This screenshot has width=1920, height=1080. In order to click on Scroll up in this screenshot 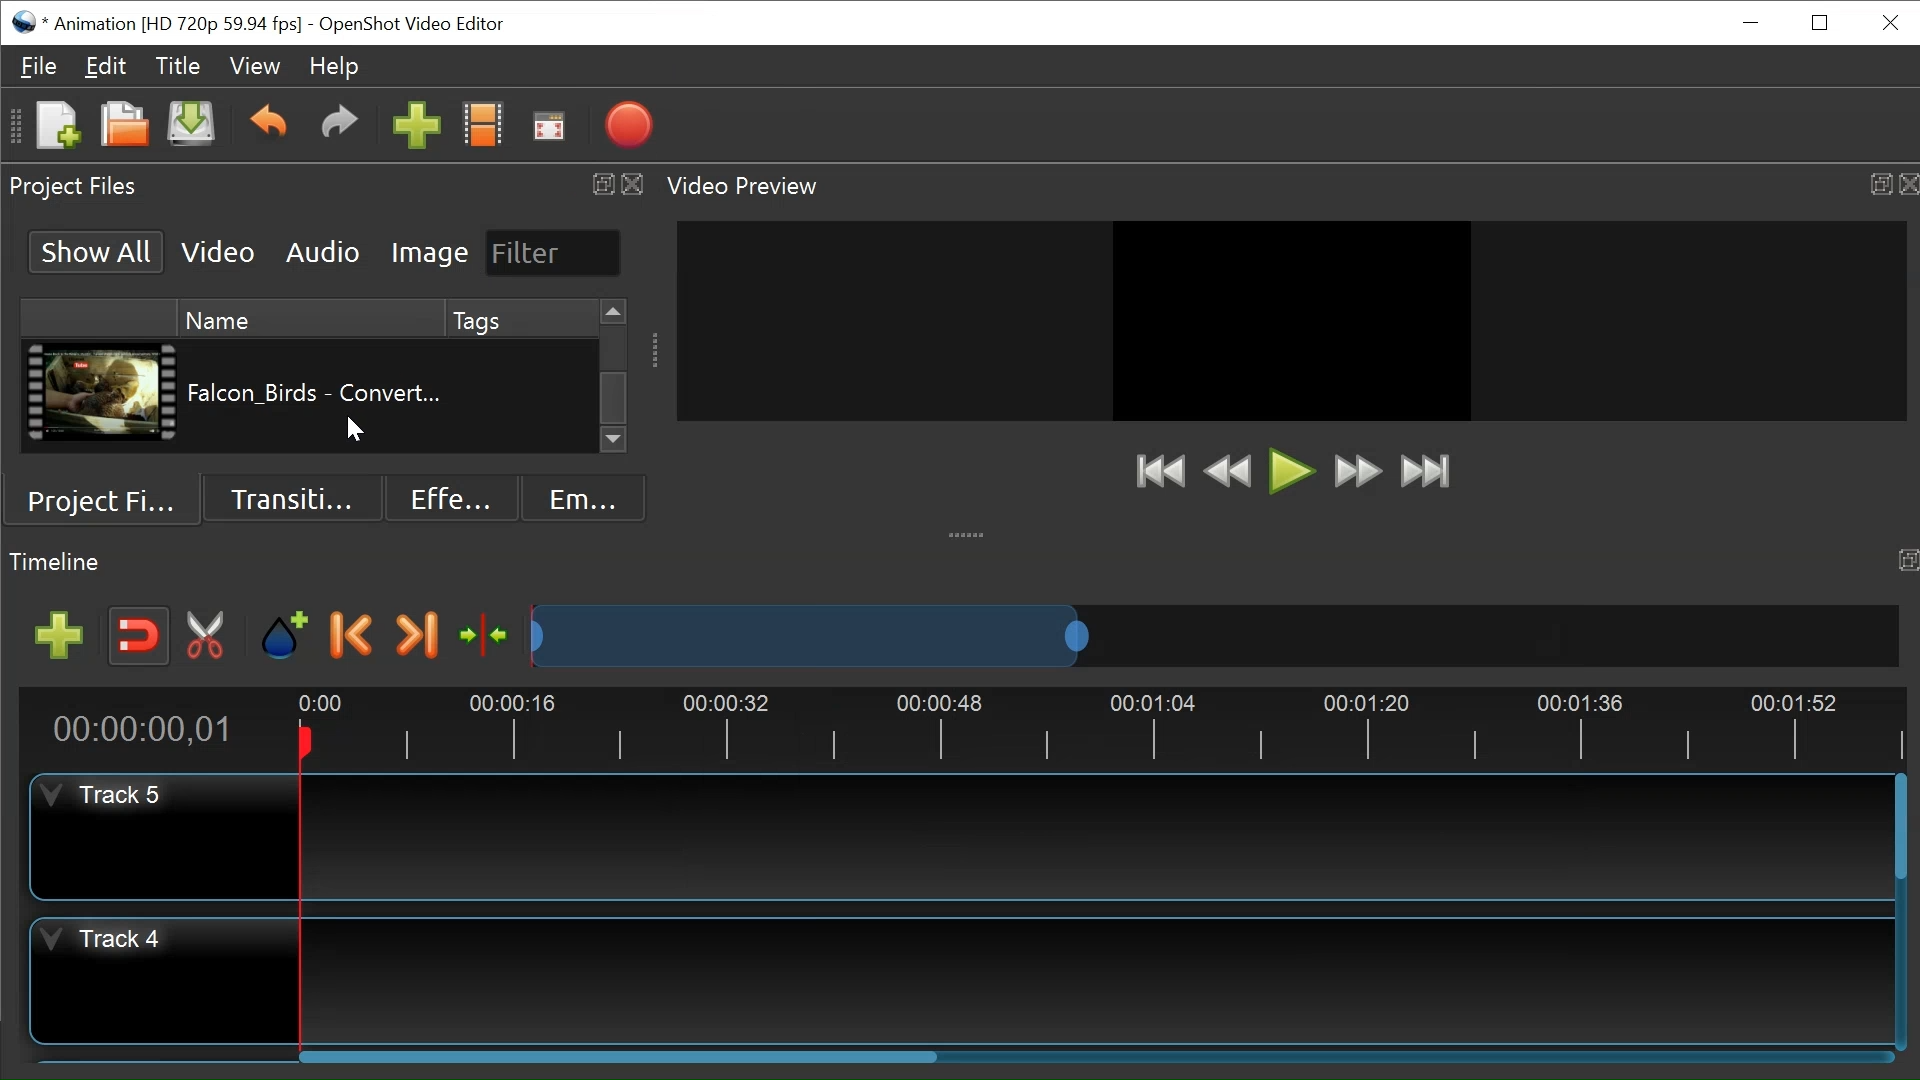, I will do `click(616, 312)`.